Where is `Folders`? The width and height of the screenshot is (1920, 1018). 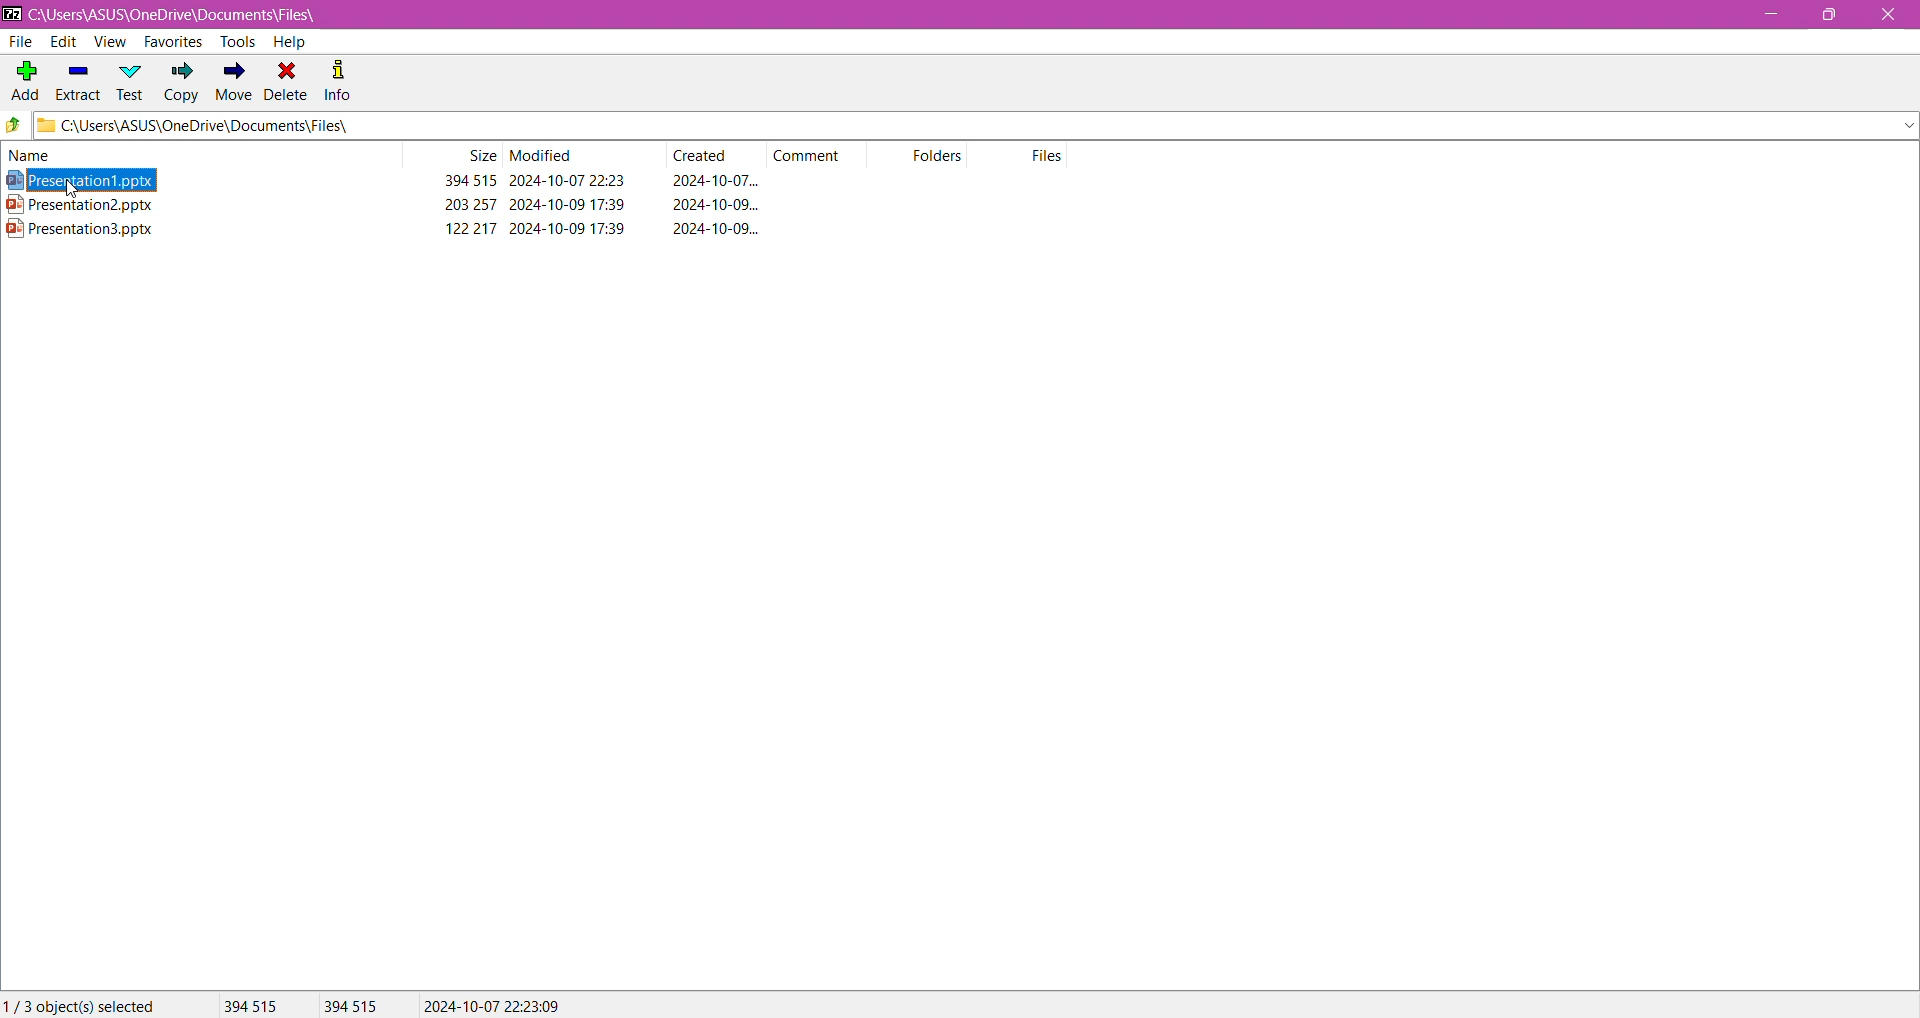 Folders is located at coordinates (946, 158).